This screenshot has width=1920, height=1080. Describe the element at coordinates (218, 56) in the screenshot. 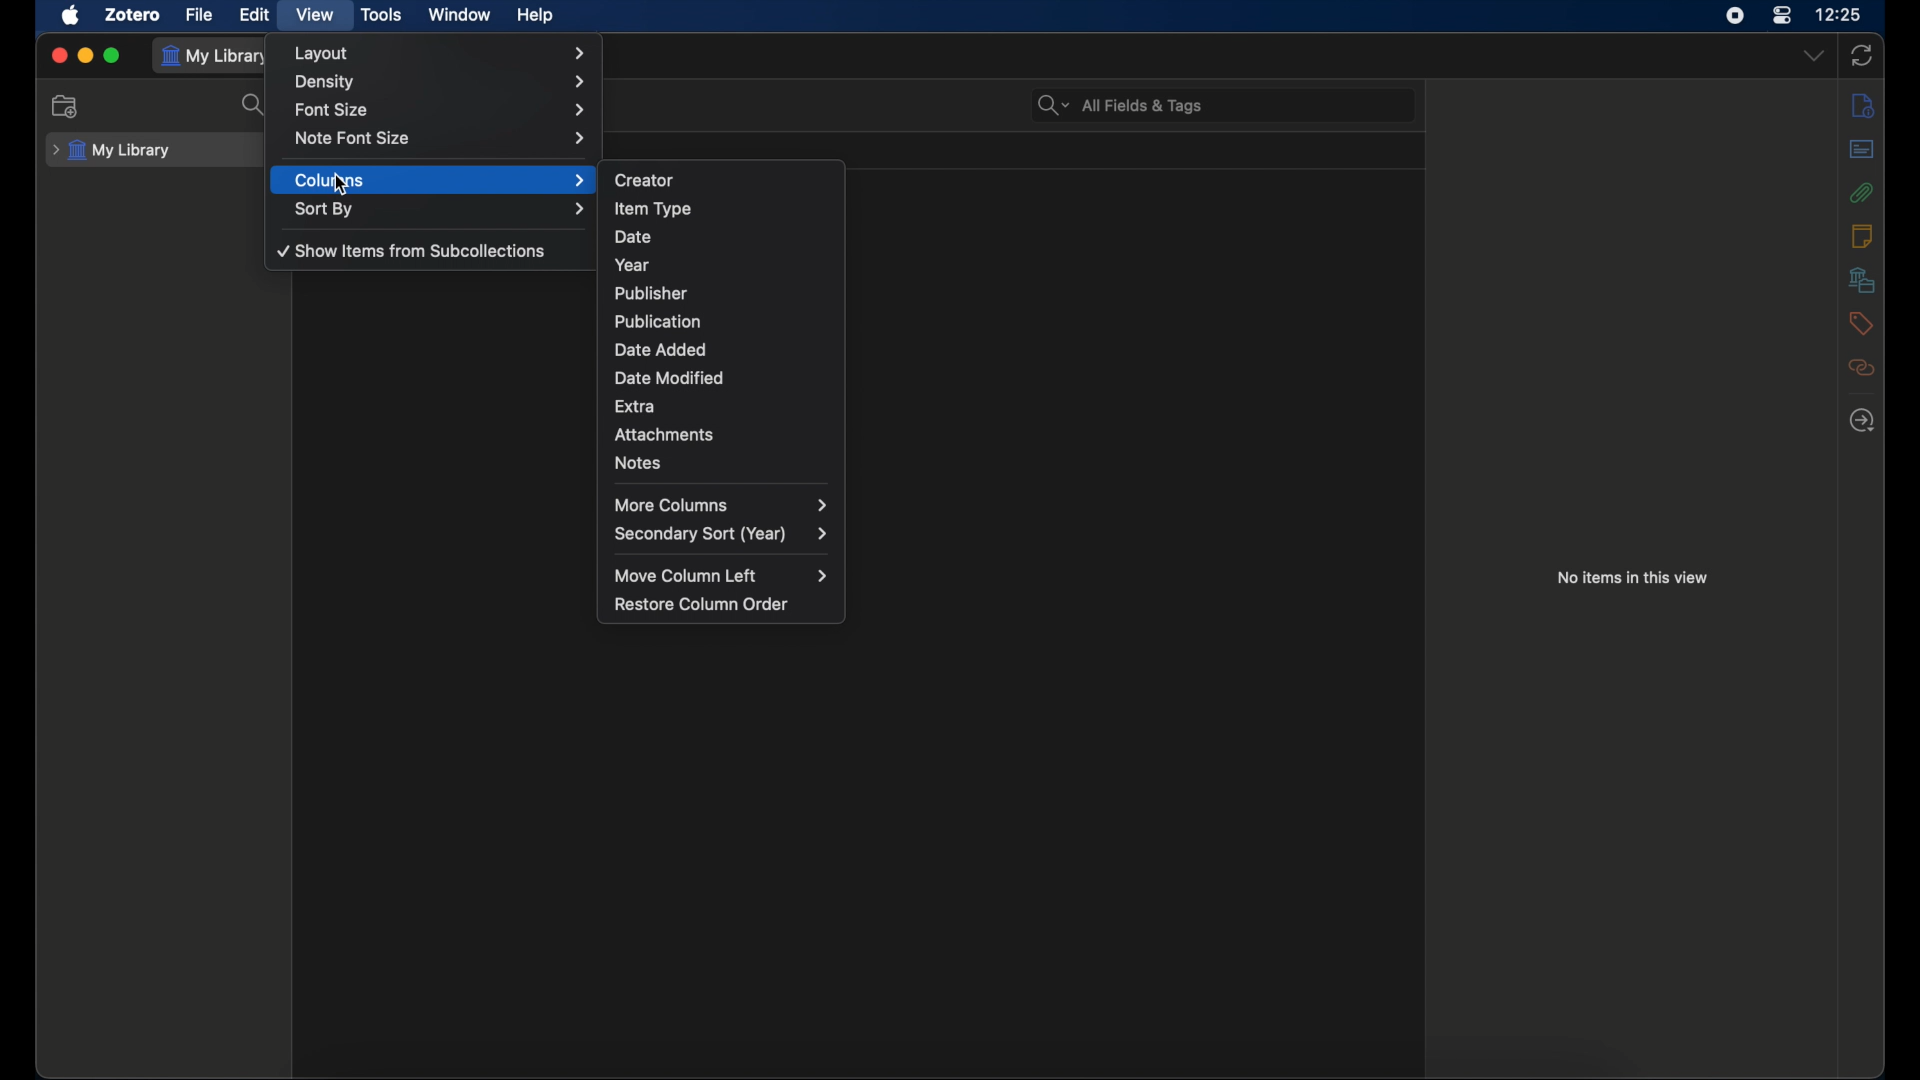

I see `my library` at that location.